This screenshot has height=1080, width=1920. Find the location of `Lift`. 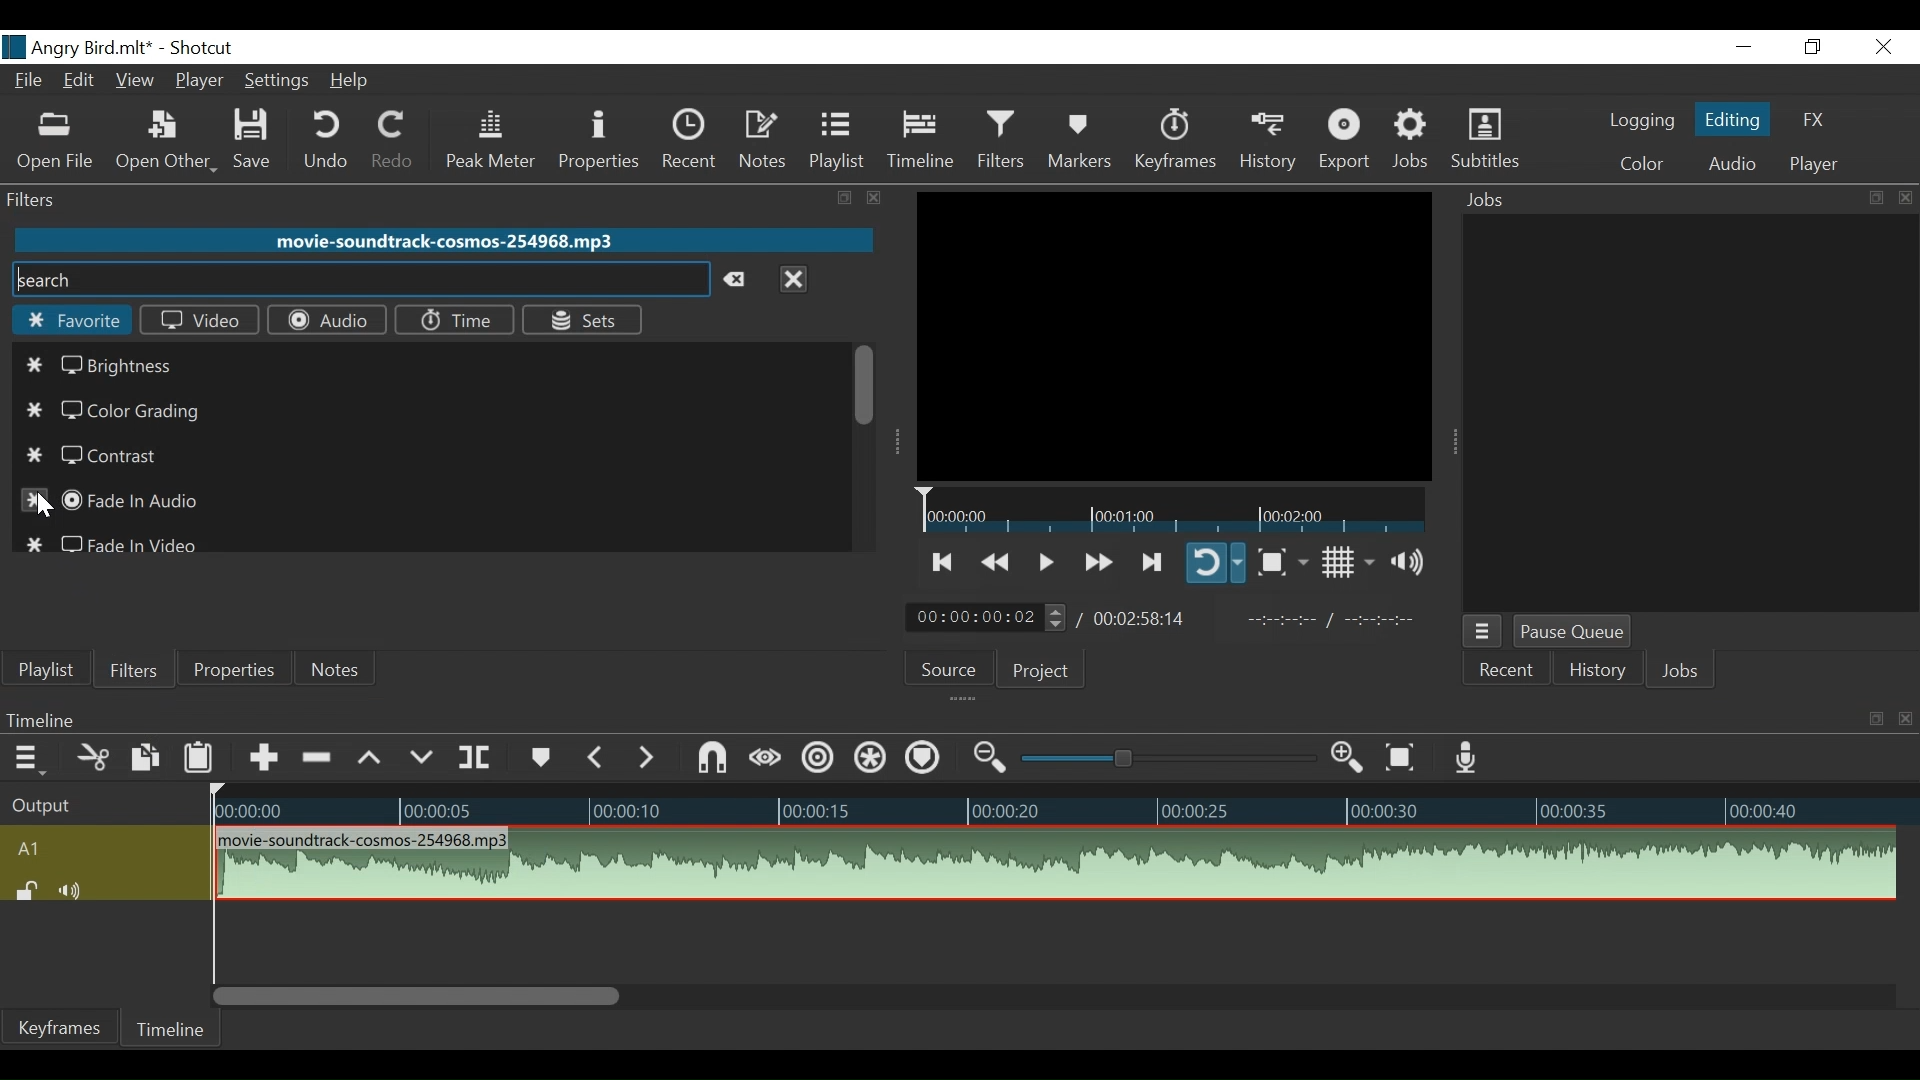

Lift is located at coordinates (370, 758).